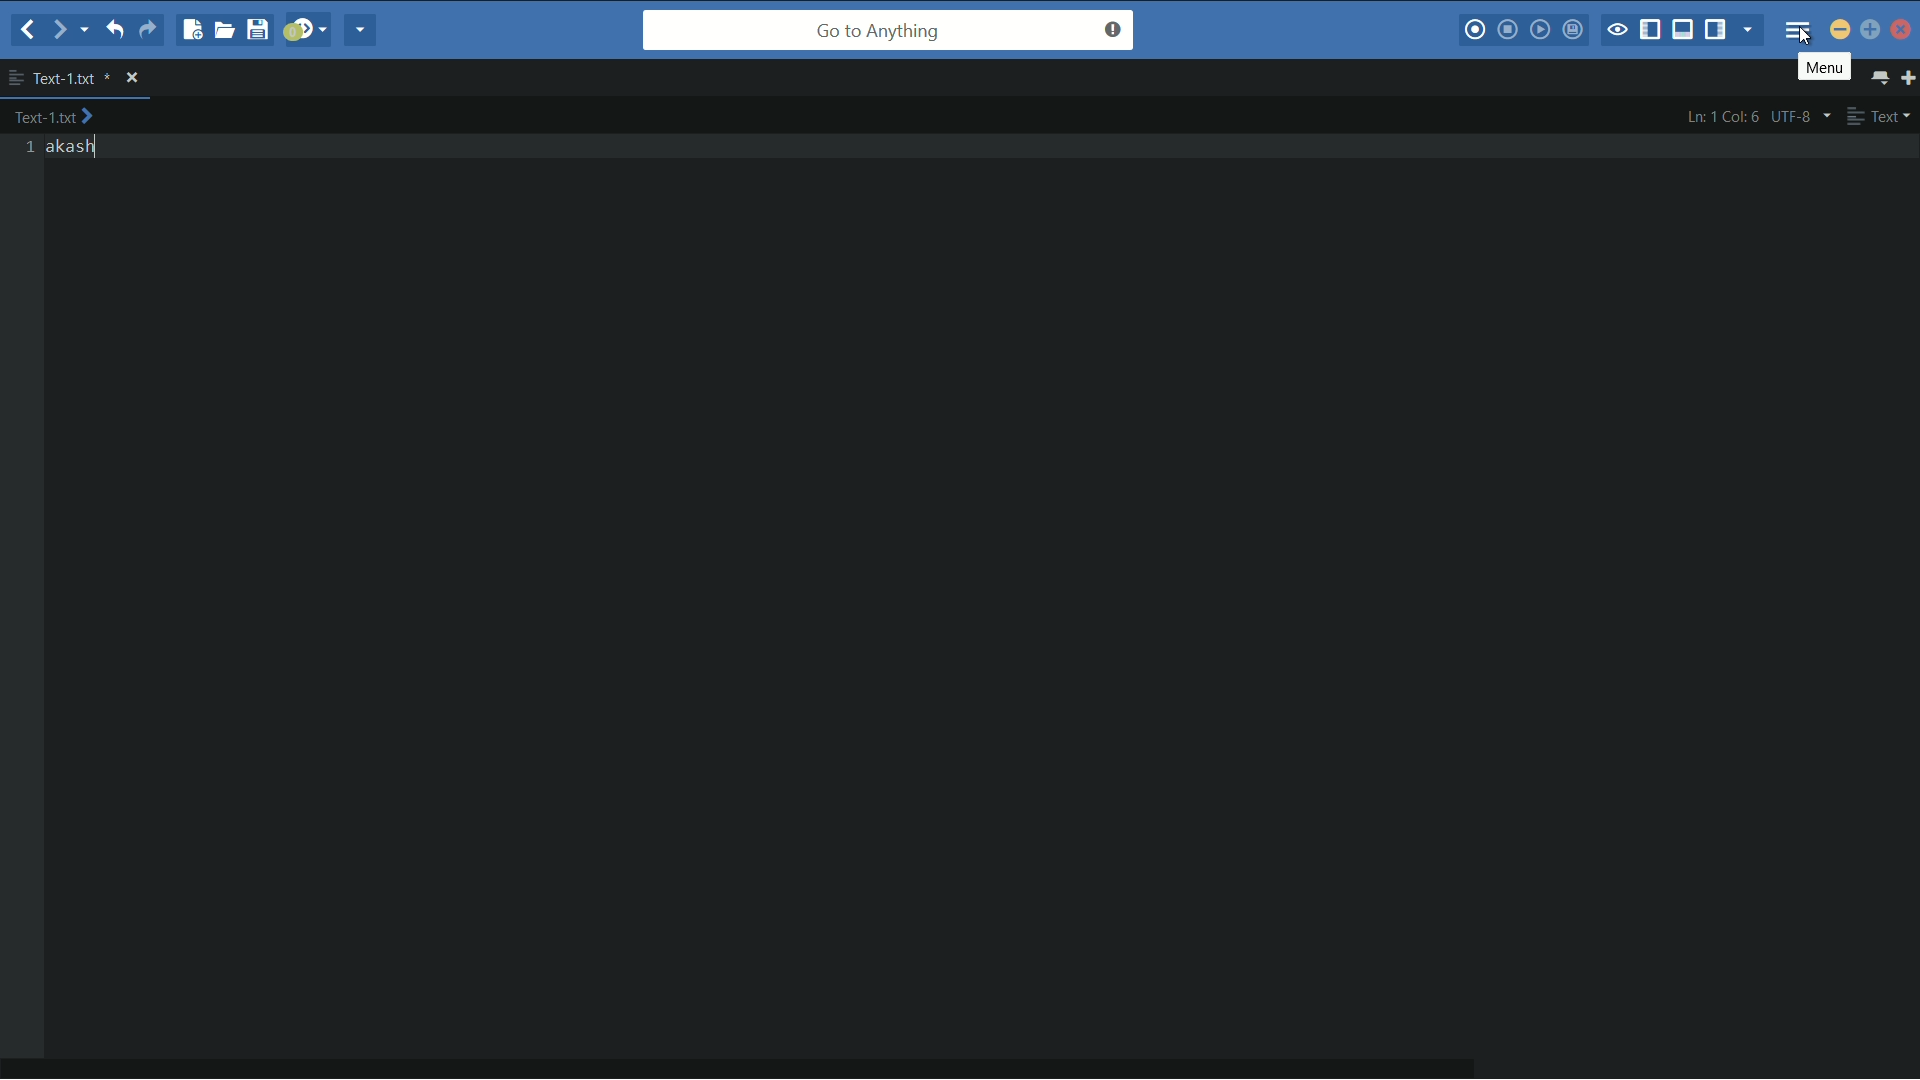 This screenshot has width=1920, height=1080. What do you see at coordinates (359, 30) in the screenshot?
I see `share current file` at bounding box center [359, 30].